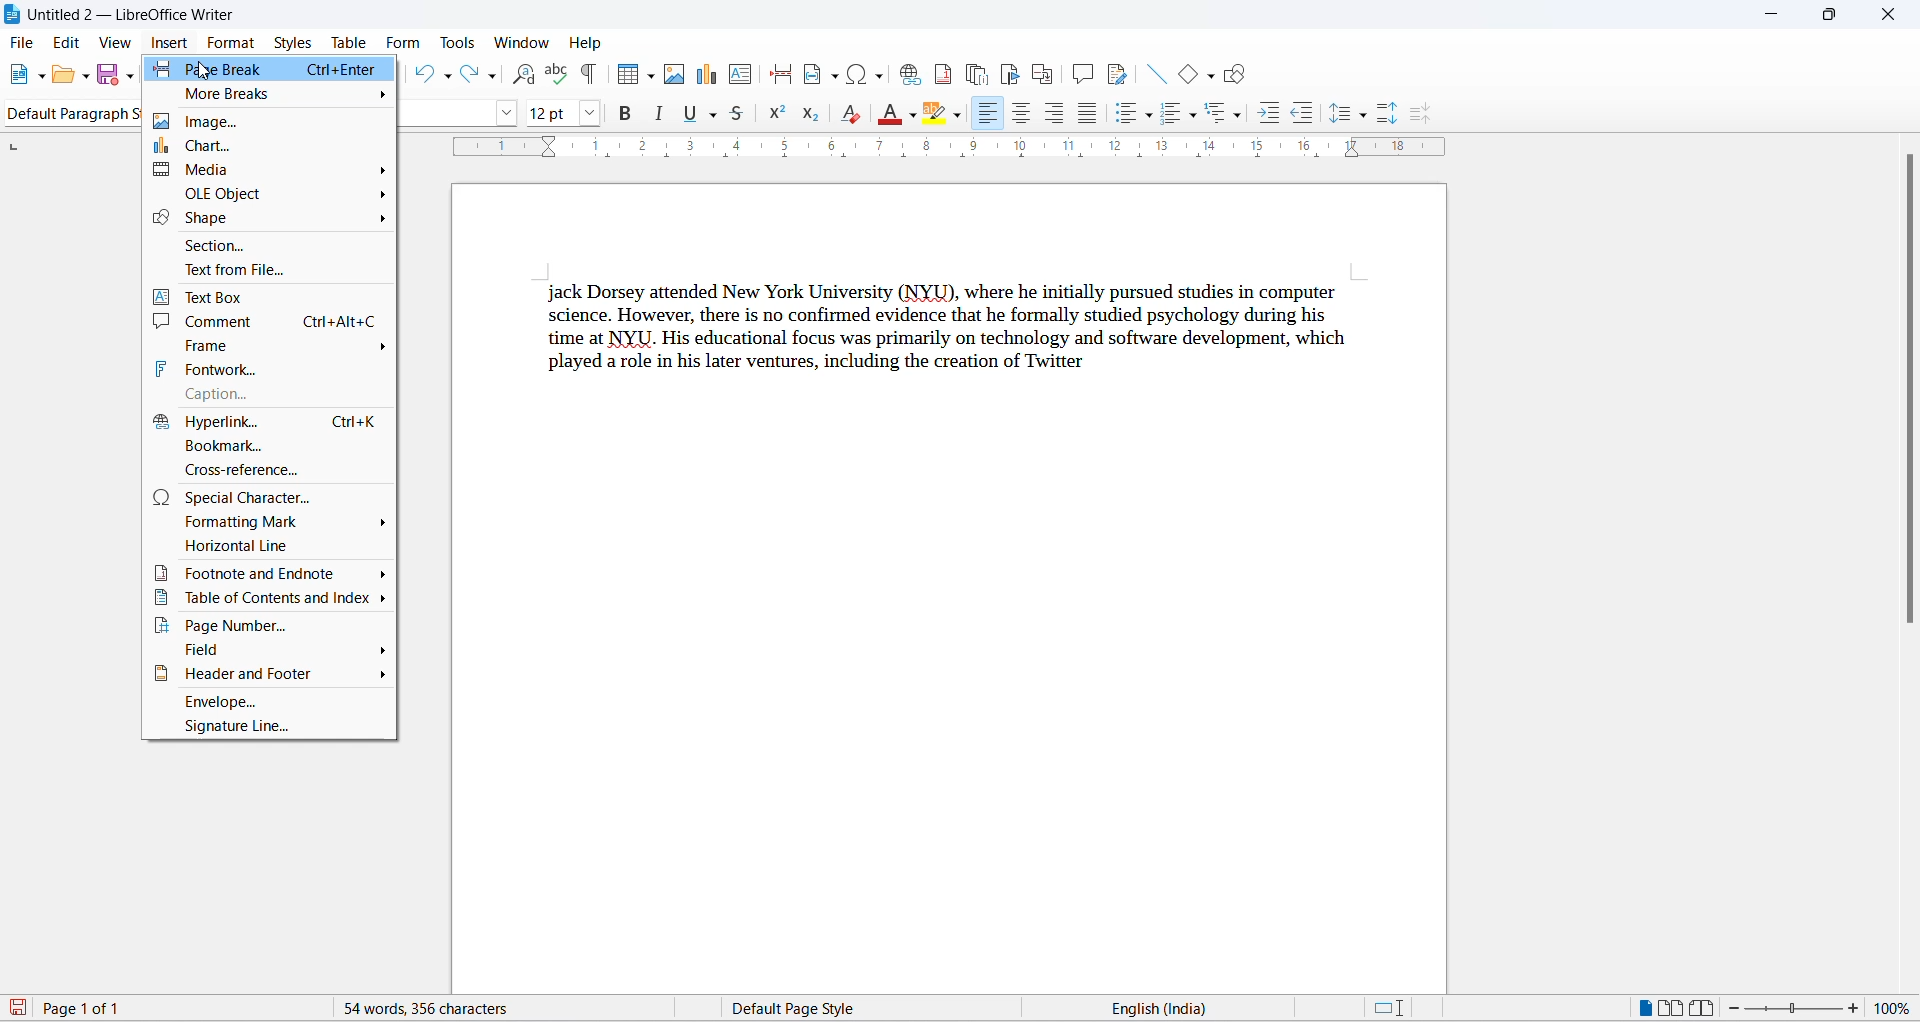  Describe the element at coordinates (269, 218) in the screenshot. I see `shape` at that location.